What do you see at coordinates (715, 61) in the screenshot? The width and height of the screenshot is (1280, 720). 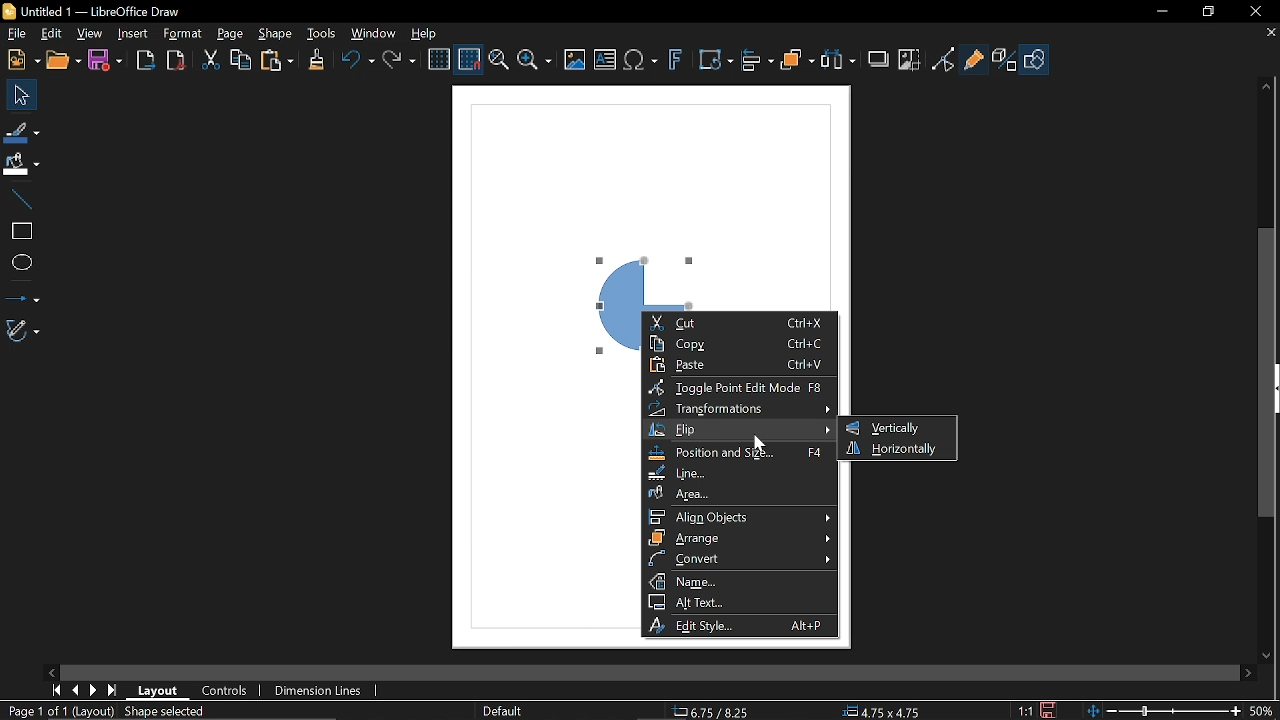 I see `transformation` at bounding box center [715, 61].